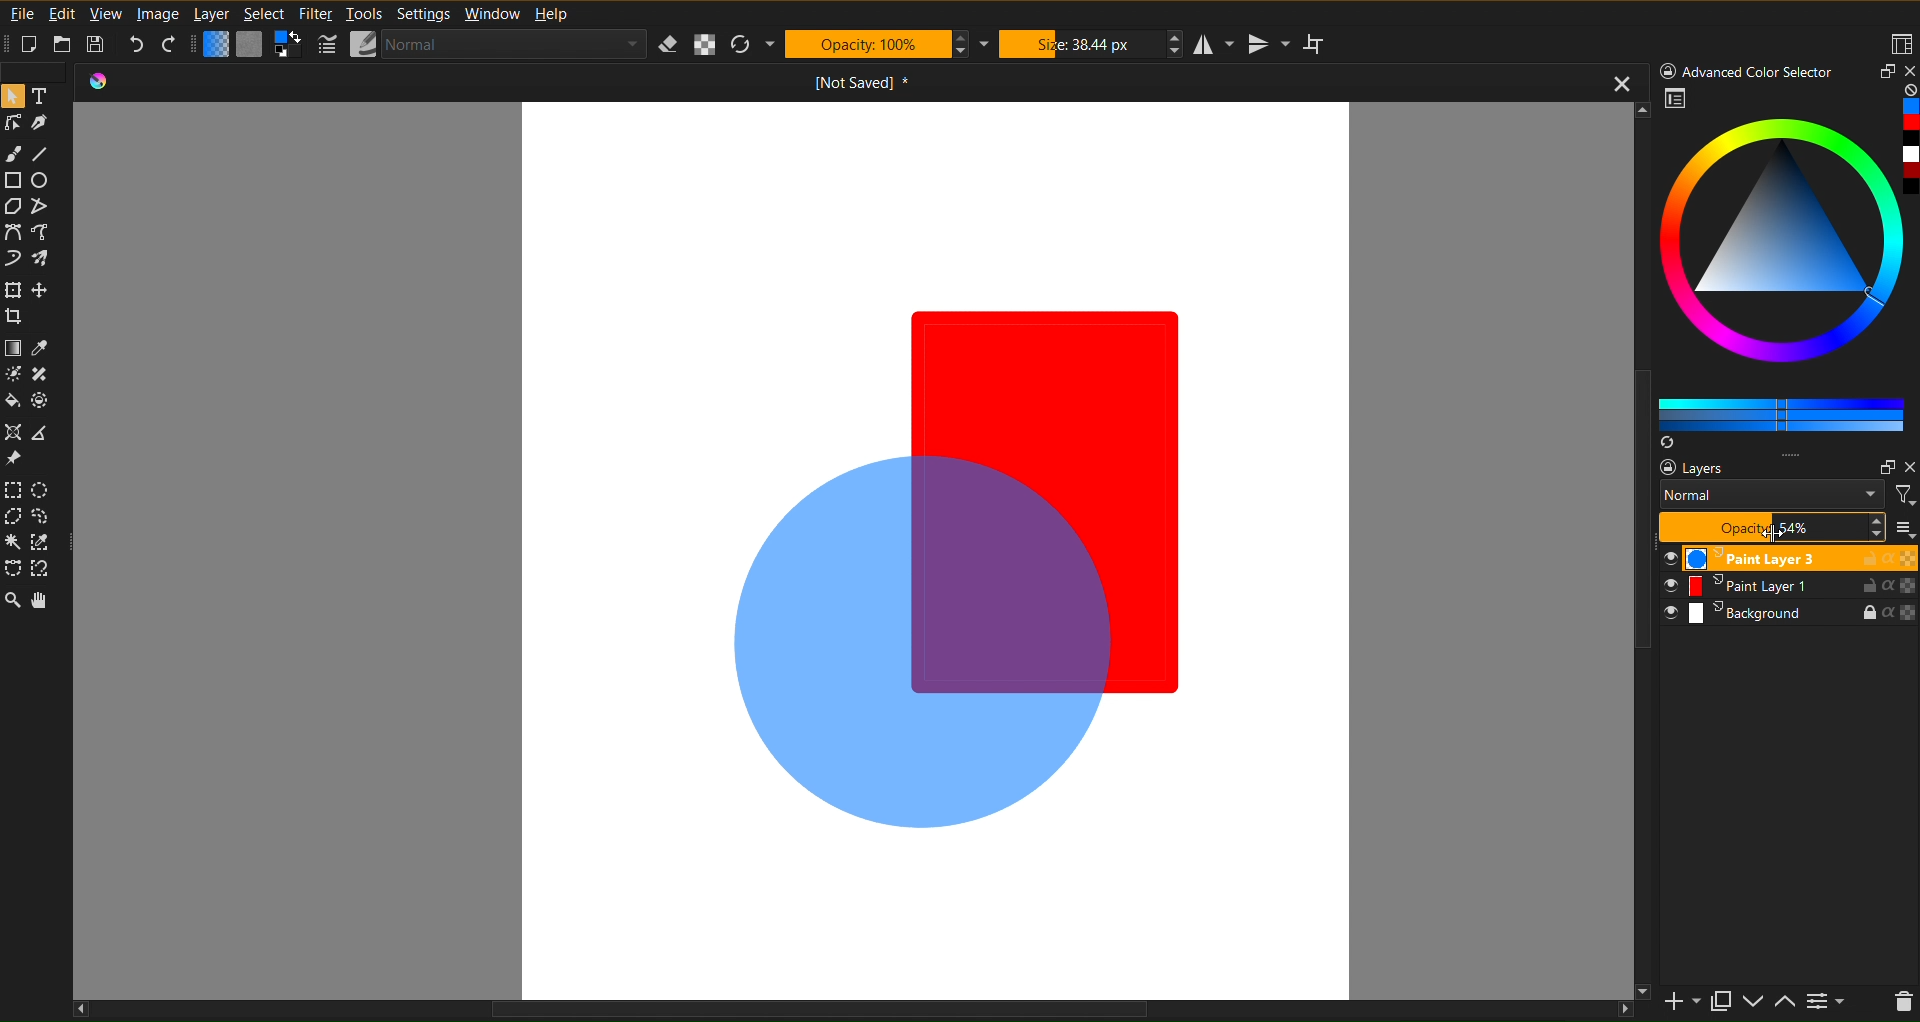 This screenshot has height=1022, width=1920. I want to click on Paint Layer 1, so click(1787, 585).